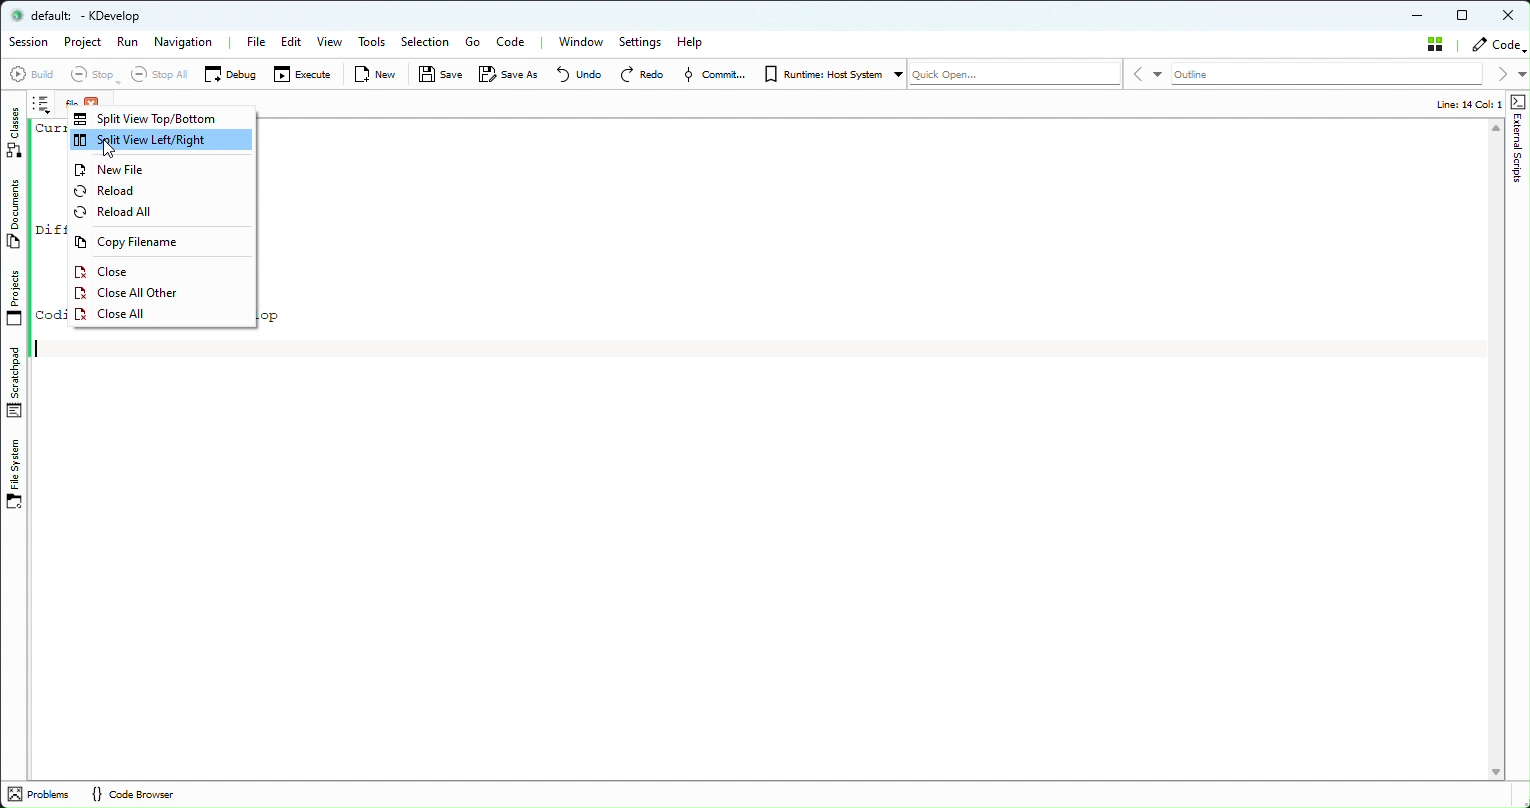 This screenshot has width=1530, height=808. What do you see at coordinates (1519, 140) in the screenshot?
I see `Shape` at bounding box center [1519, 140].